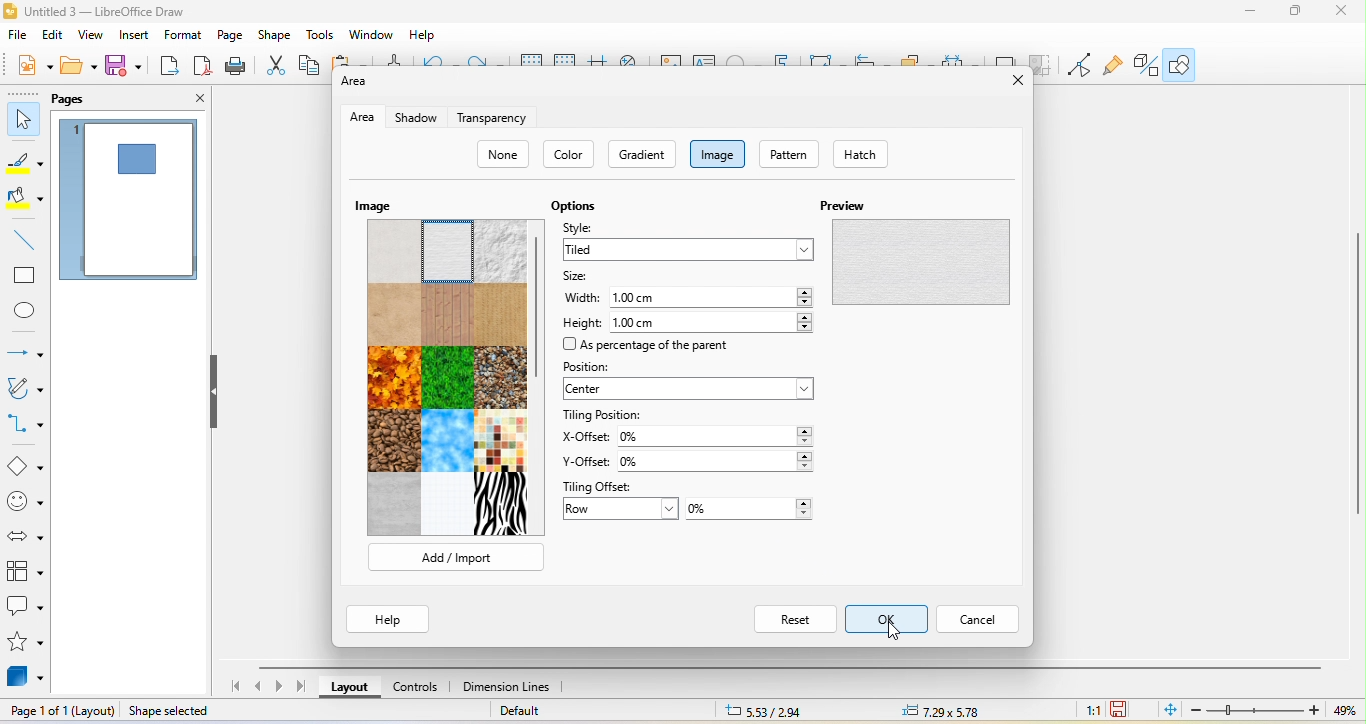 This screenshot has width=1366, height=724. What do you see at coordinates (1296, 13) in the screenshot?
I see `maximize` at bounding box center [1296, 13].